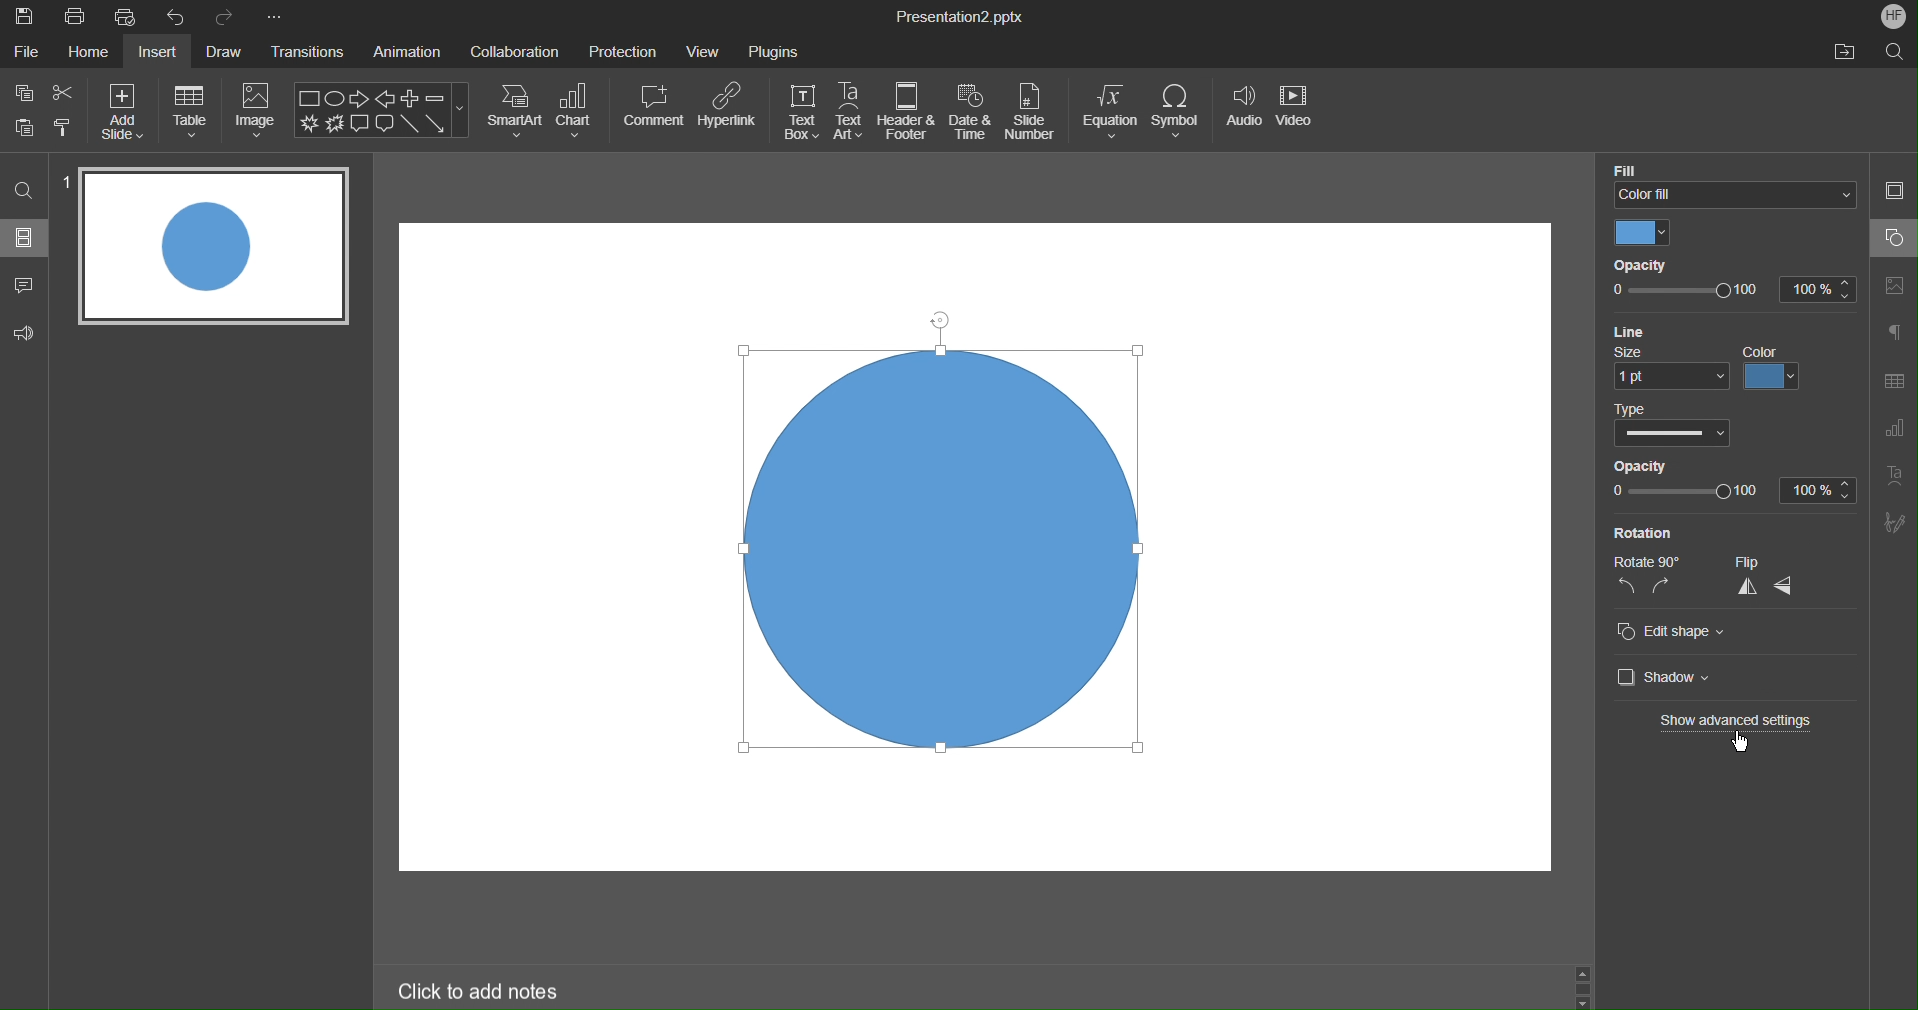 Image resolution: width=1918 pixels, height=1010 pixels. What do you see at coordinates (86, 53) in the screenshot?
I see `Home` at bounding box center [86, 53].